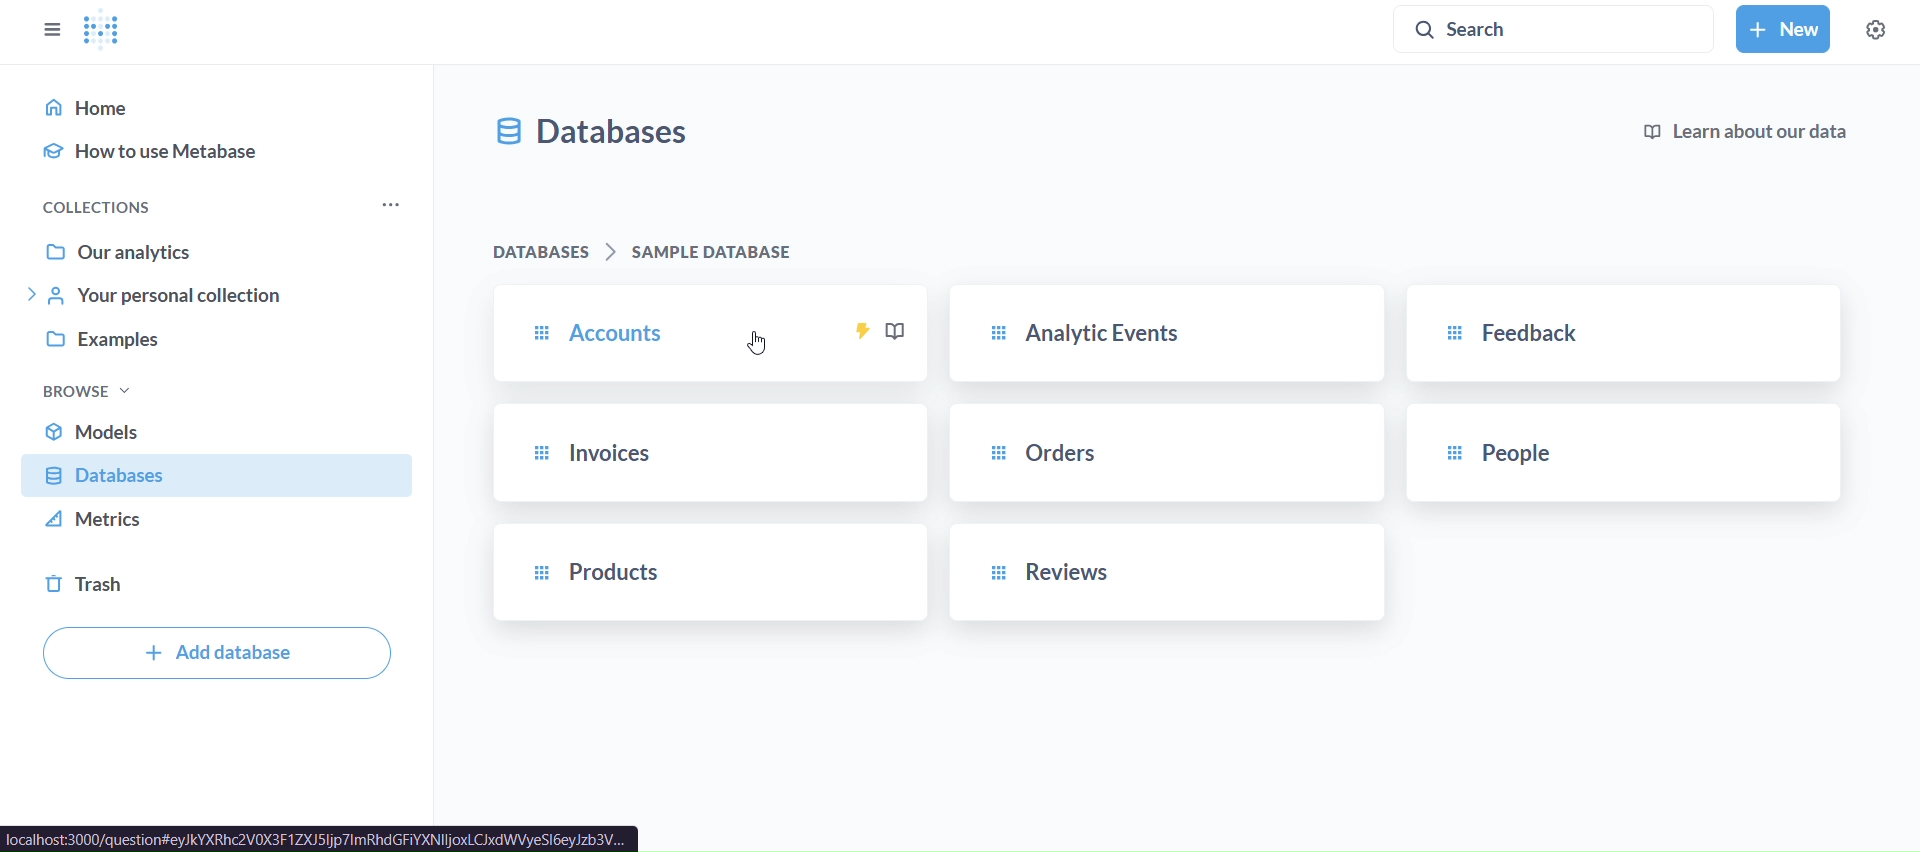 The width and height of the screenshot is (1920, 852). I want to click on close sidebar, so click(54, 30).